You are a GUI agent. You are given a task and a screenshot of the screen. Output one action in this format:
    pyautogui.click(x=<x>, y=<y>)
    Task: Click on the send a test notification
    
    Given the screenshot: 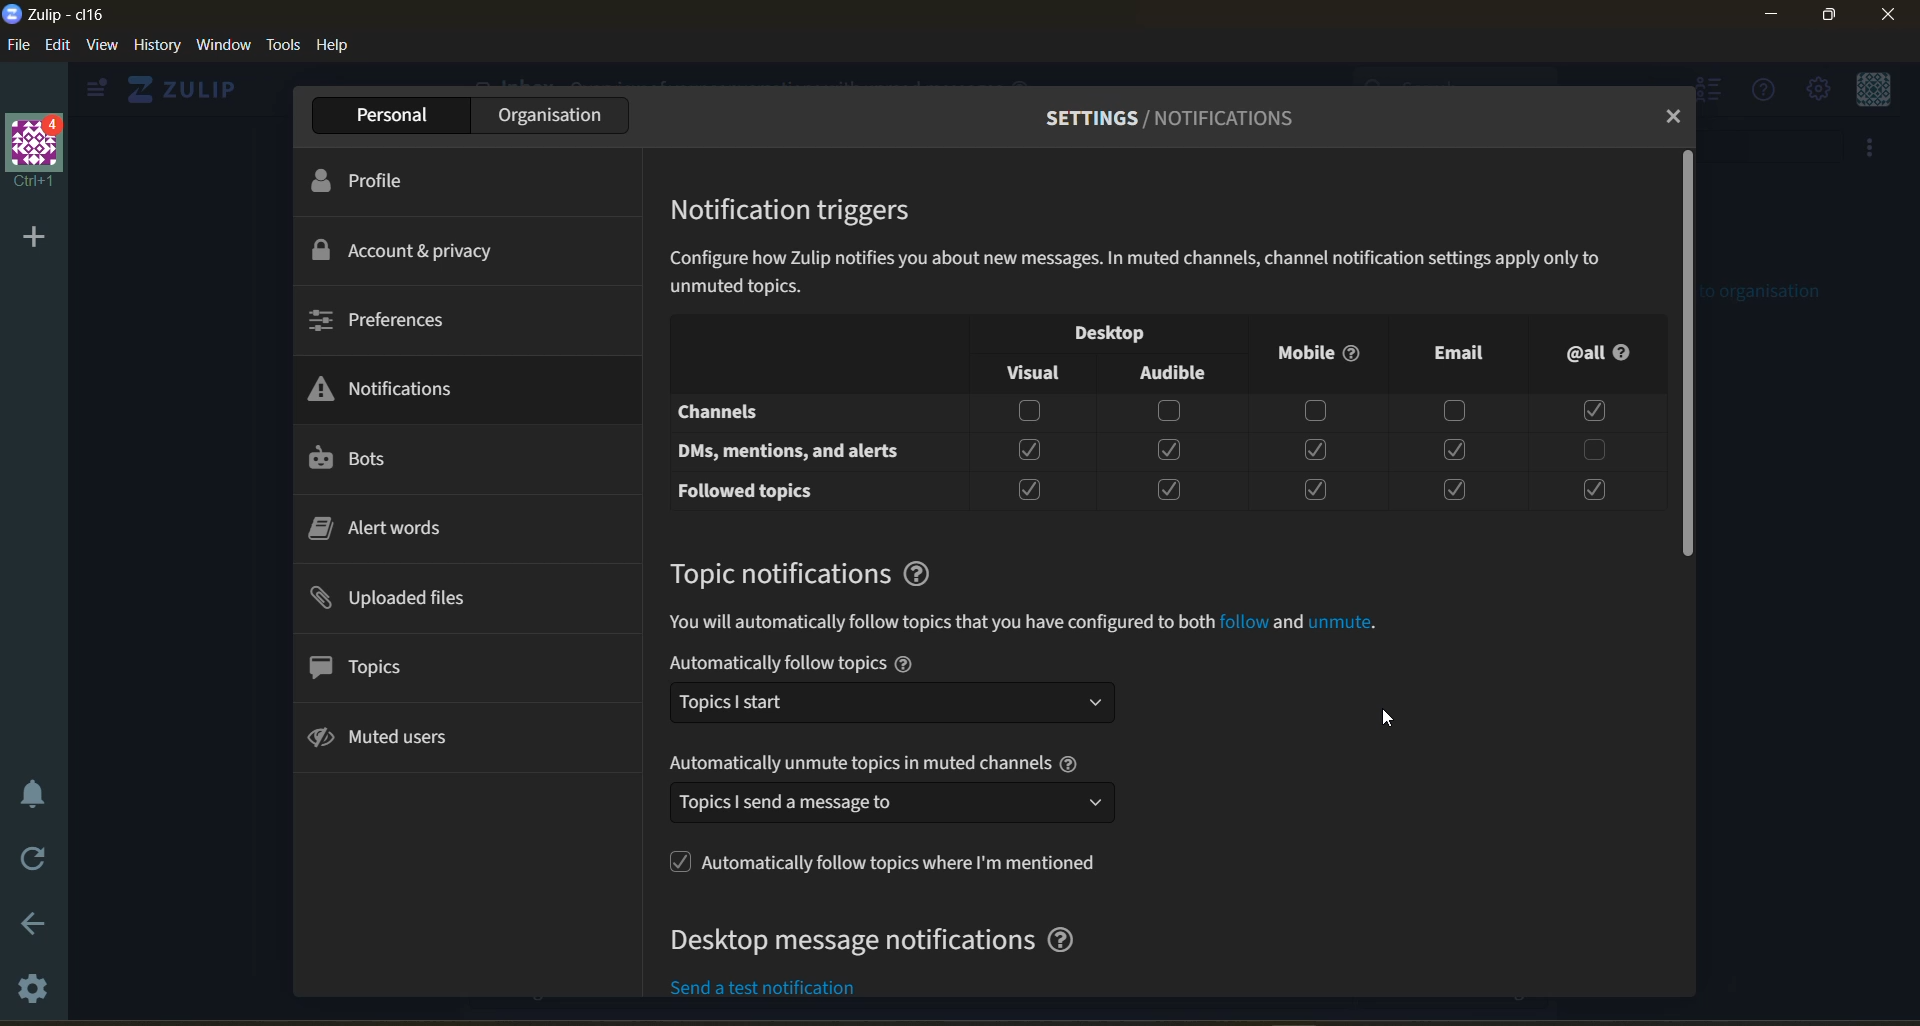 What is the action you would take?
    pyautogui.click(x=785, y=986)
    